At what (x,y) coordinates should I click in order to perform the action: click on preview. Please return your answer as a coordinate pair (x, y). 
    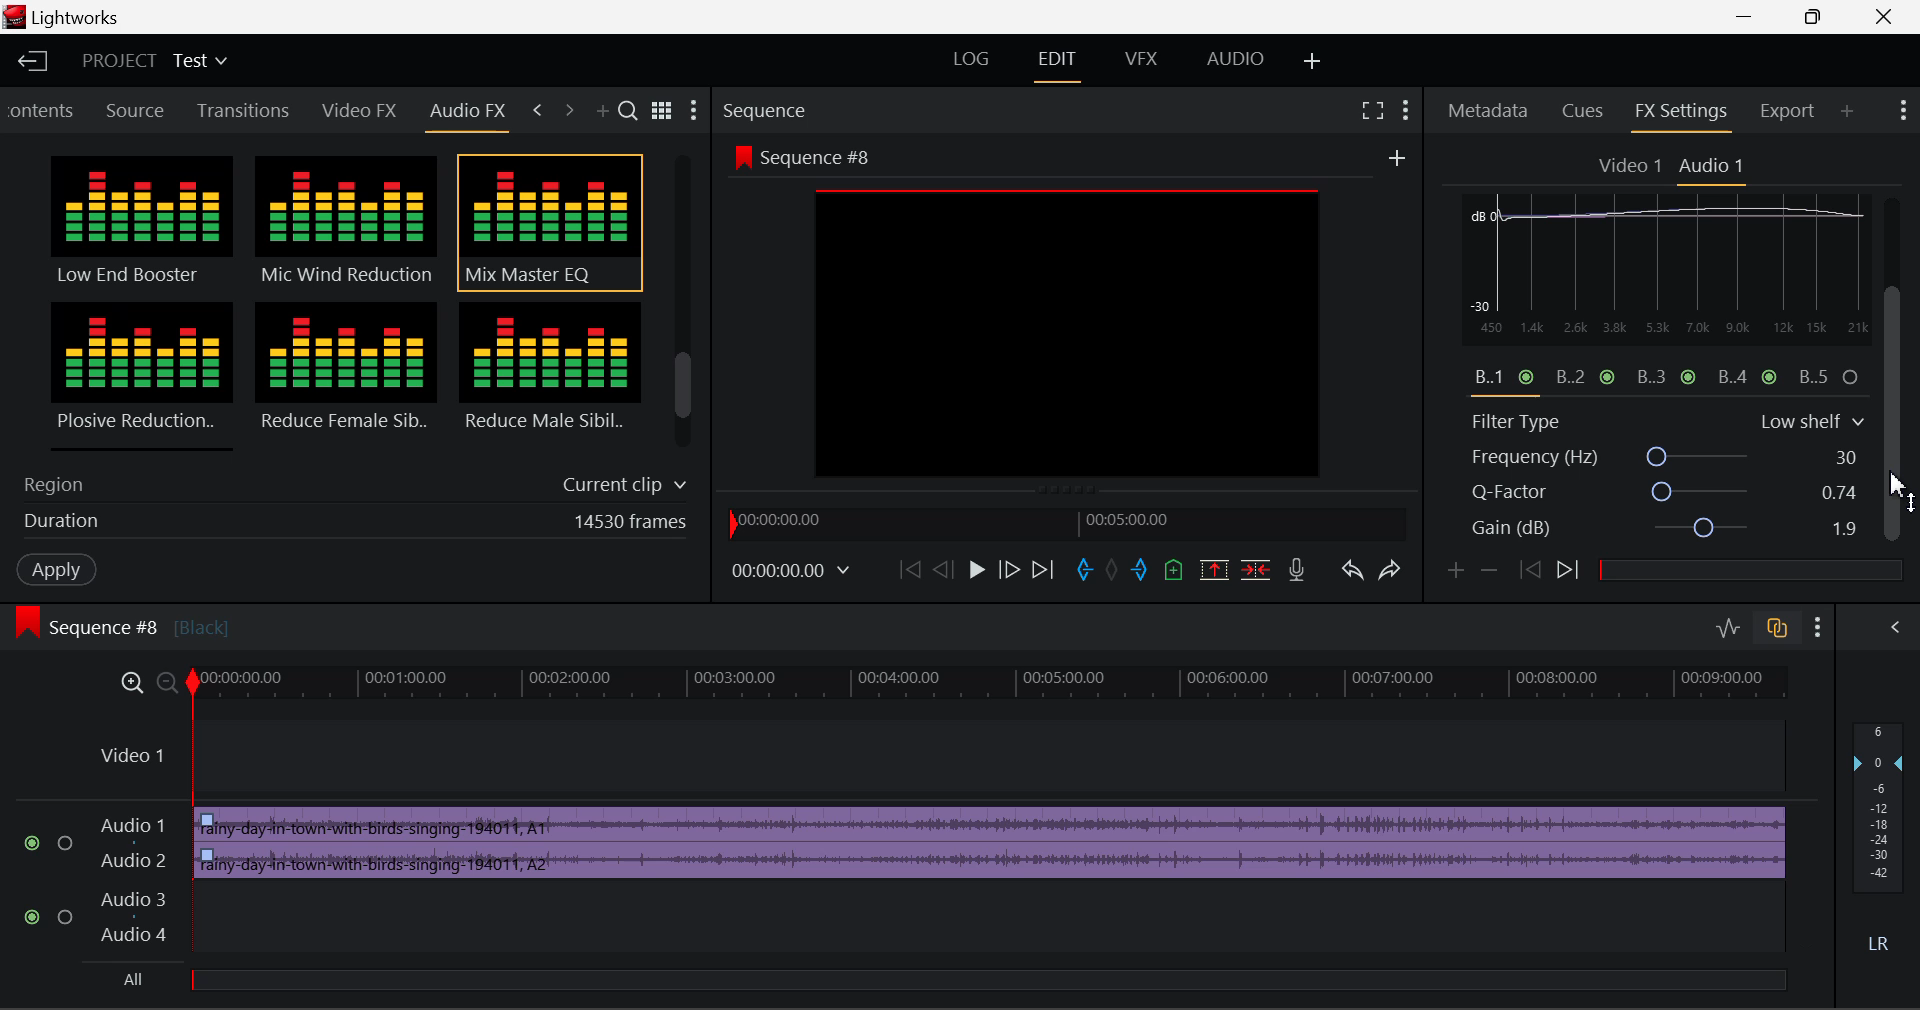
    Looking at the image, I should click on (1069, 335).